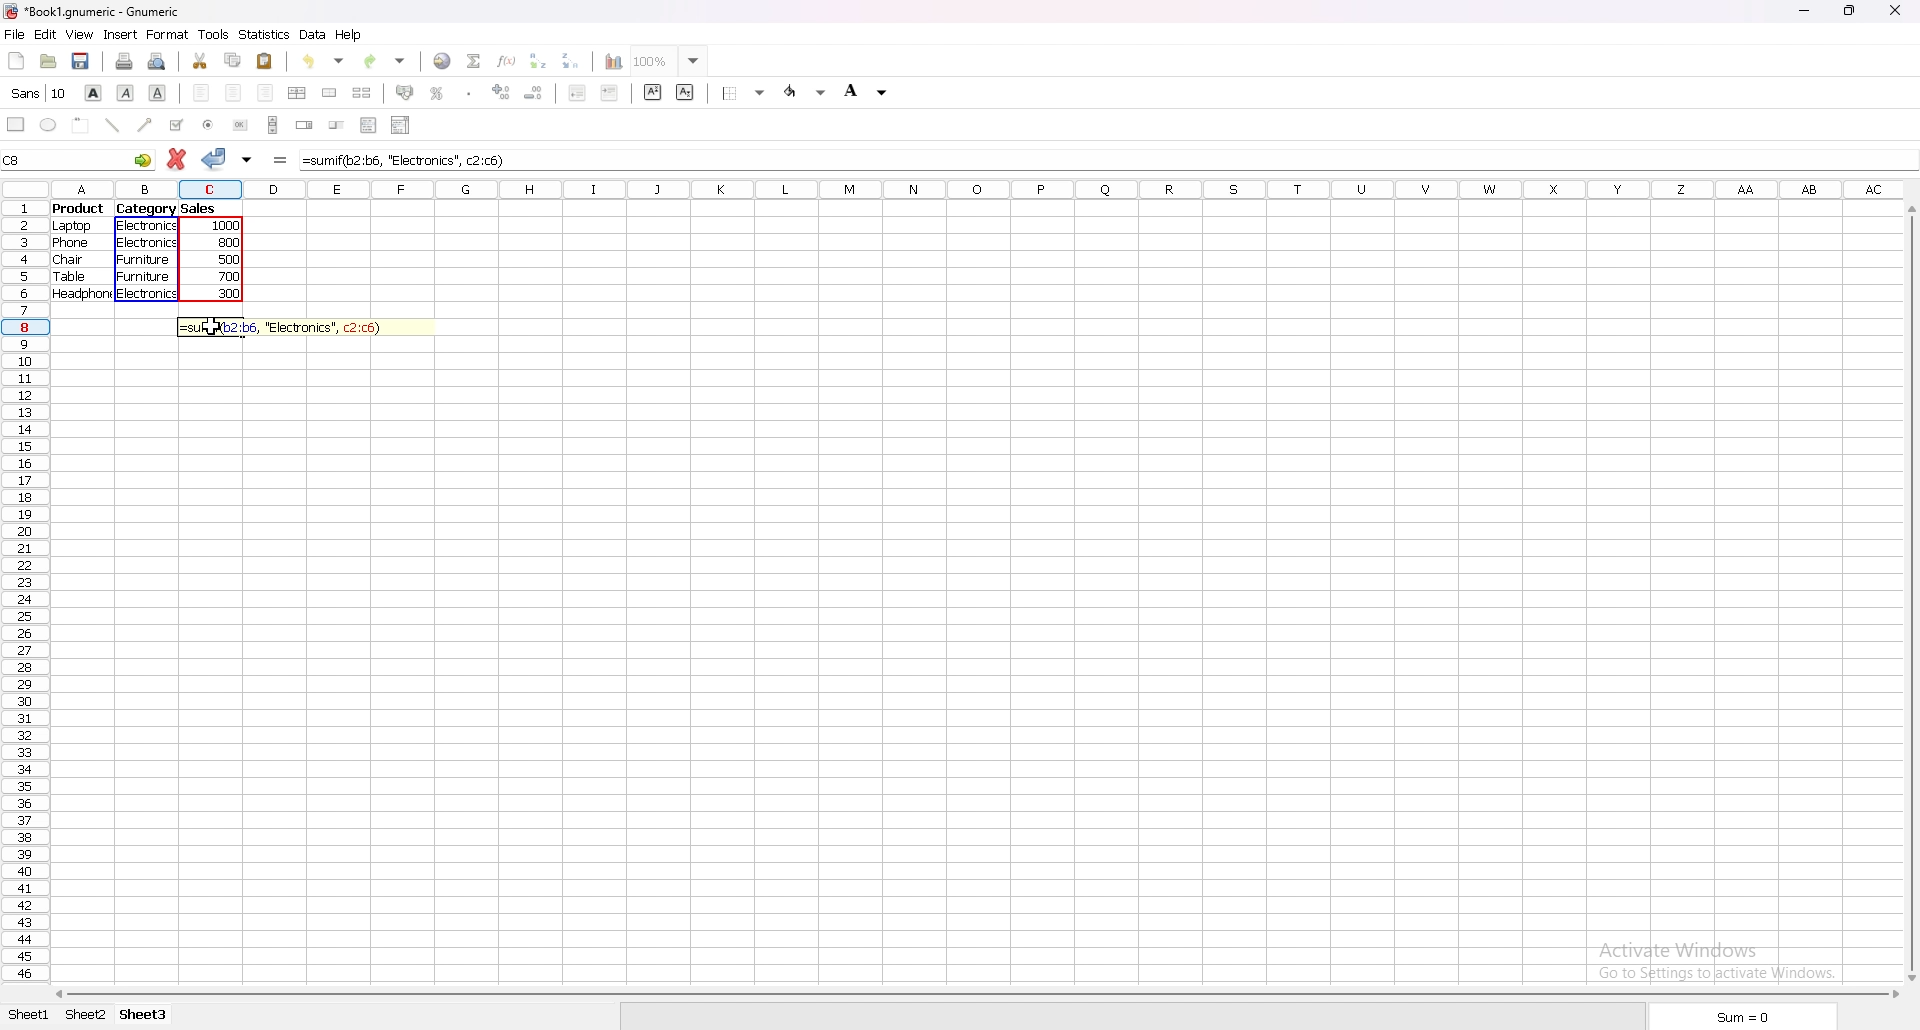  What do you see at coordinates (348, 34) in the screenshot?
I see `help` at bounding box center [348, 34].